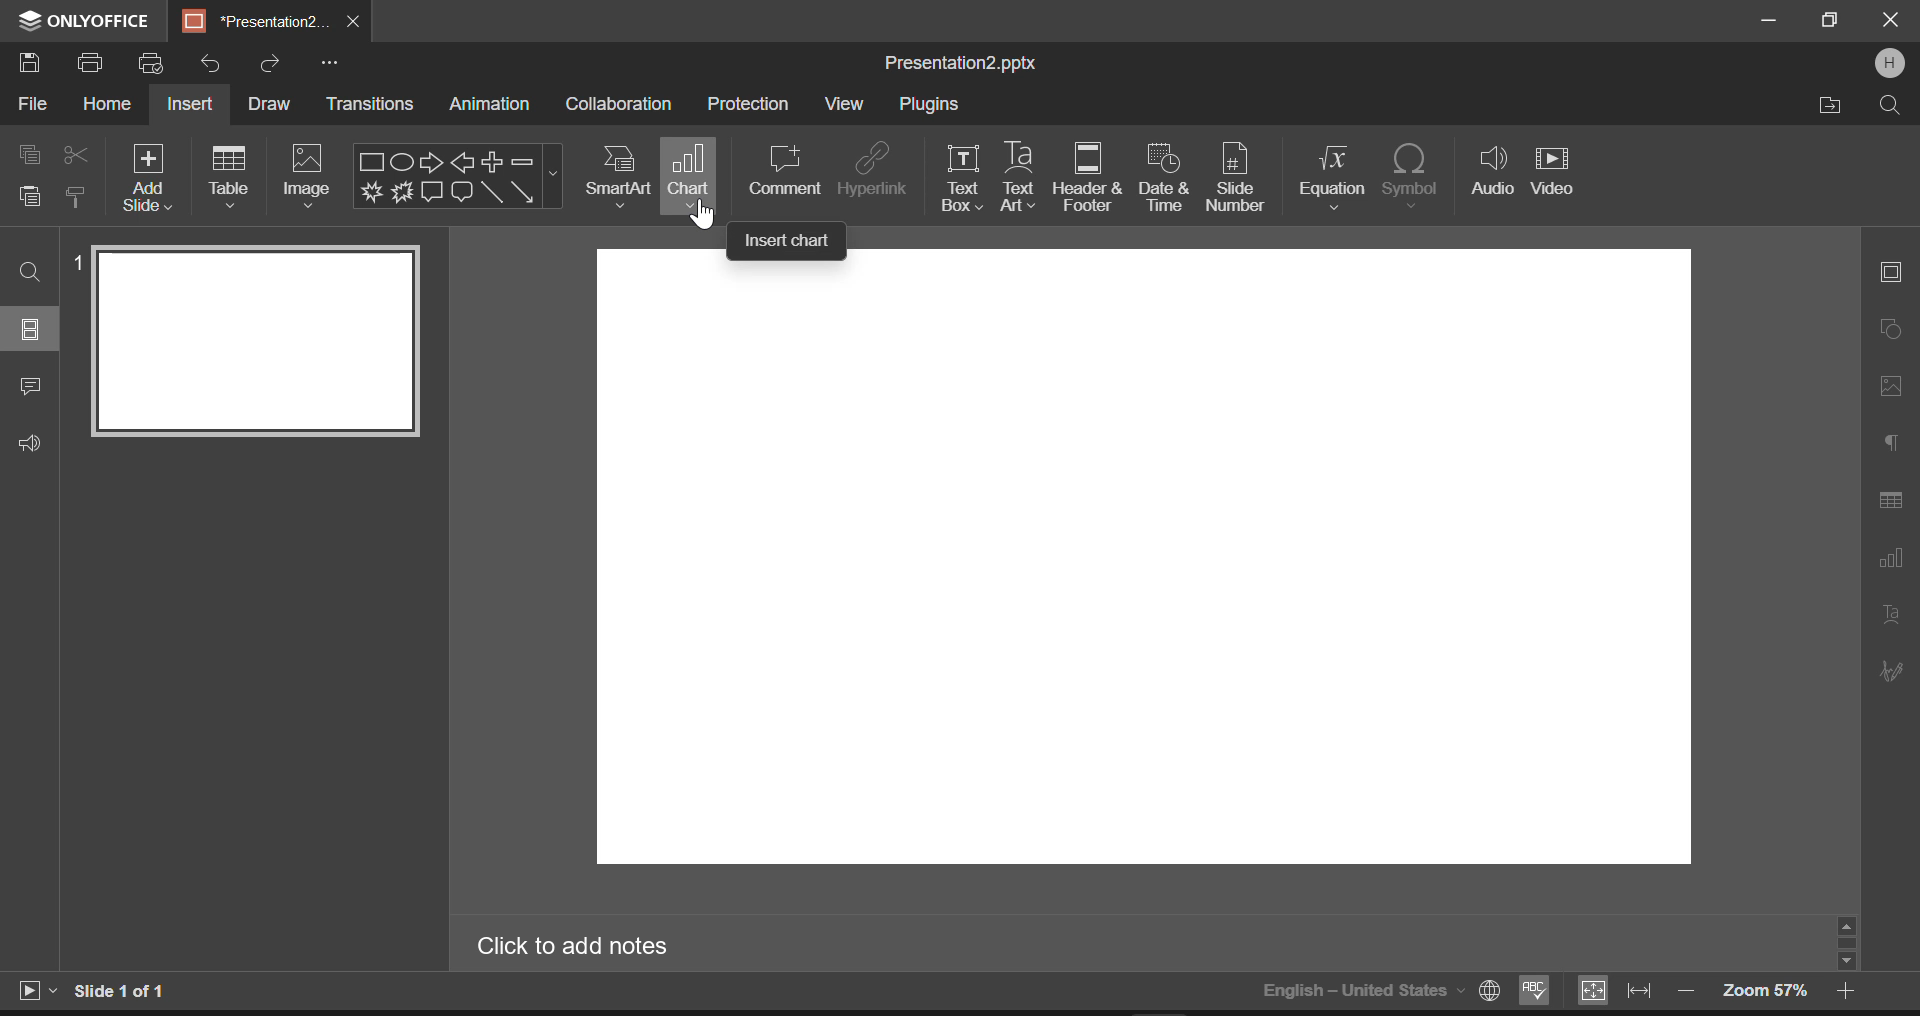 The width and height of the screenshot is (1920, 1016). Describe the element at coordinates (928, 106) in the screenshot. I see `Plugins` at that location.